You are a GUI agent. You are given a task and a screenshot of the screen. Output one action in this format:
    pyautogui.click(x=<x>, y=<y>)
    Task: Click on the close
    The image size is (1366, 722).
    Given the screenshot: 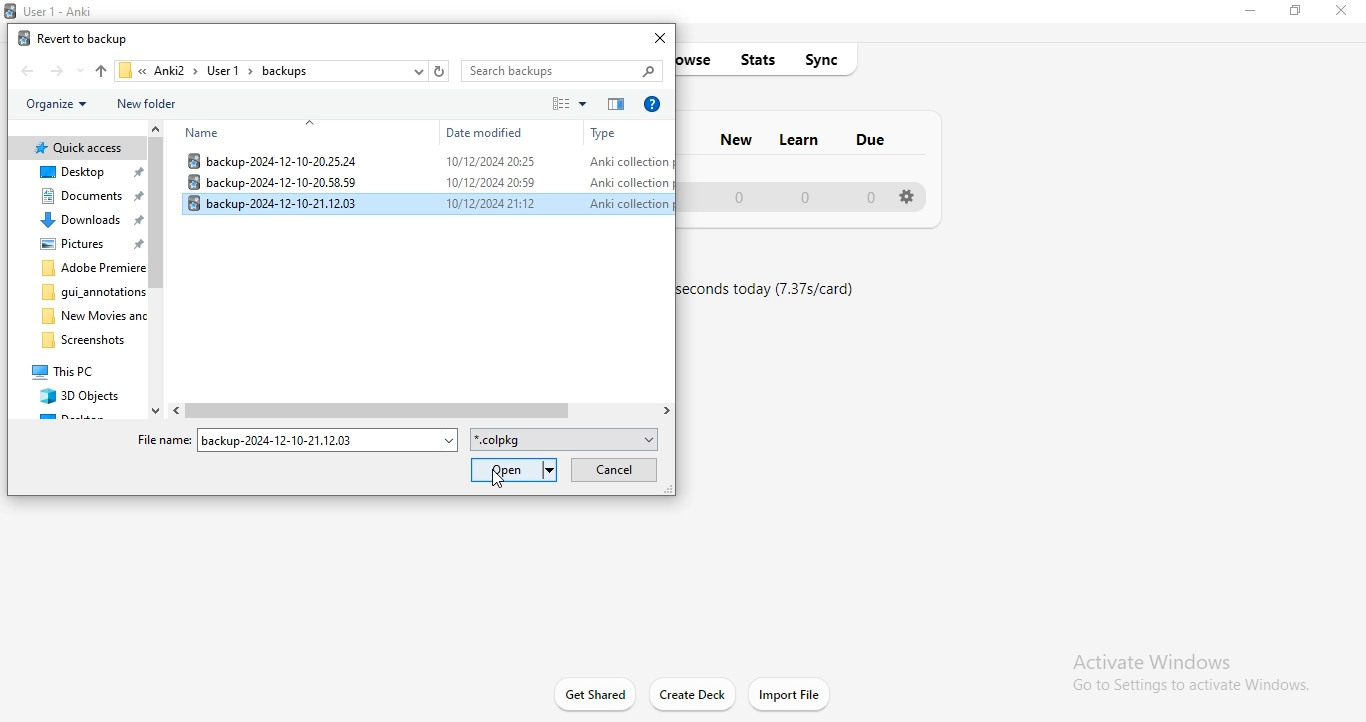 What is the action you would take?
    pyautogui.click(x=1345, y=12)
    